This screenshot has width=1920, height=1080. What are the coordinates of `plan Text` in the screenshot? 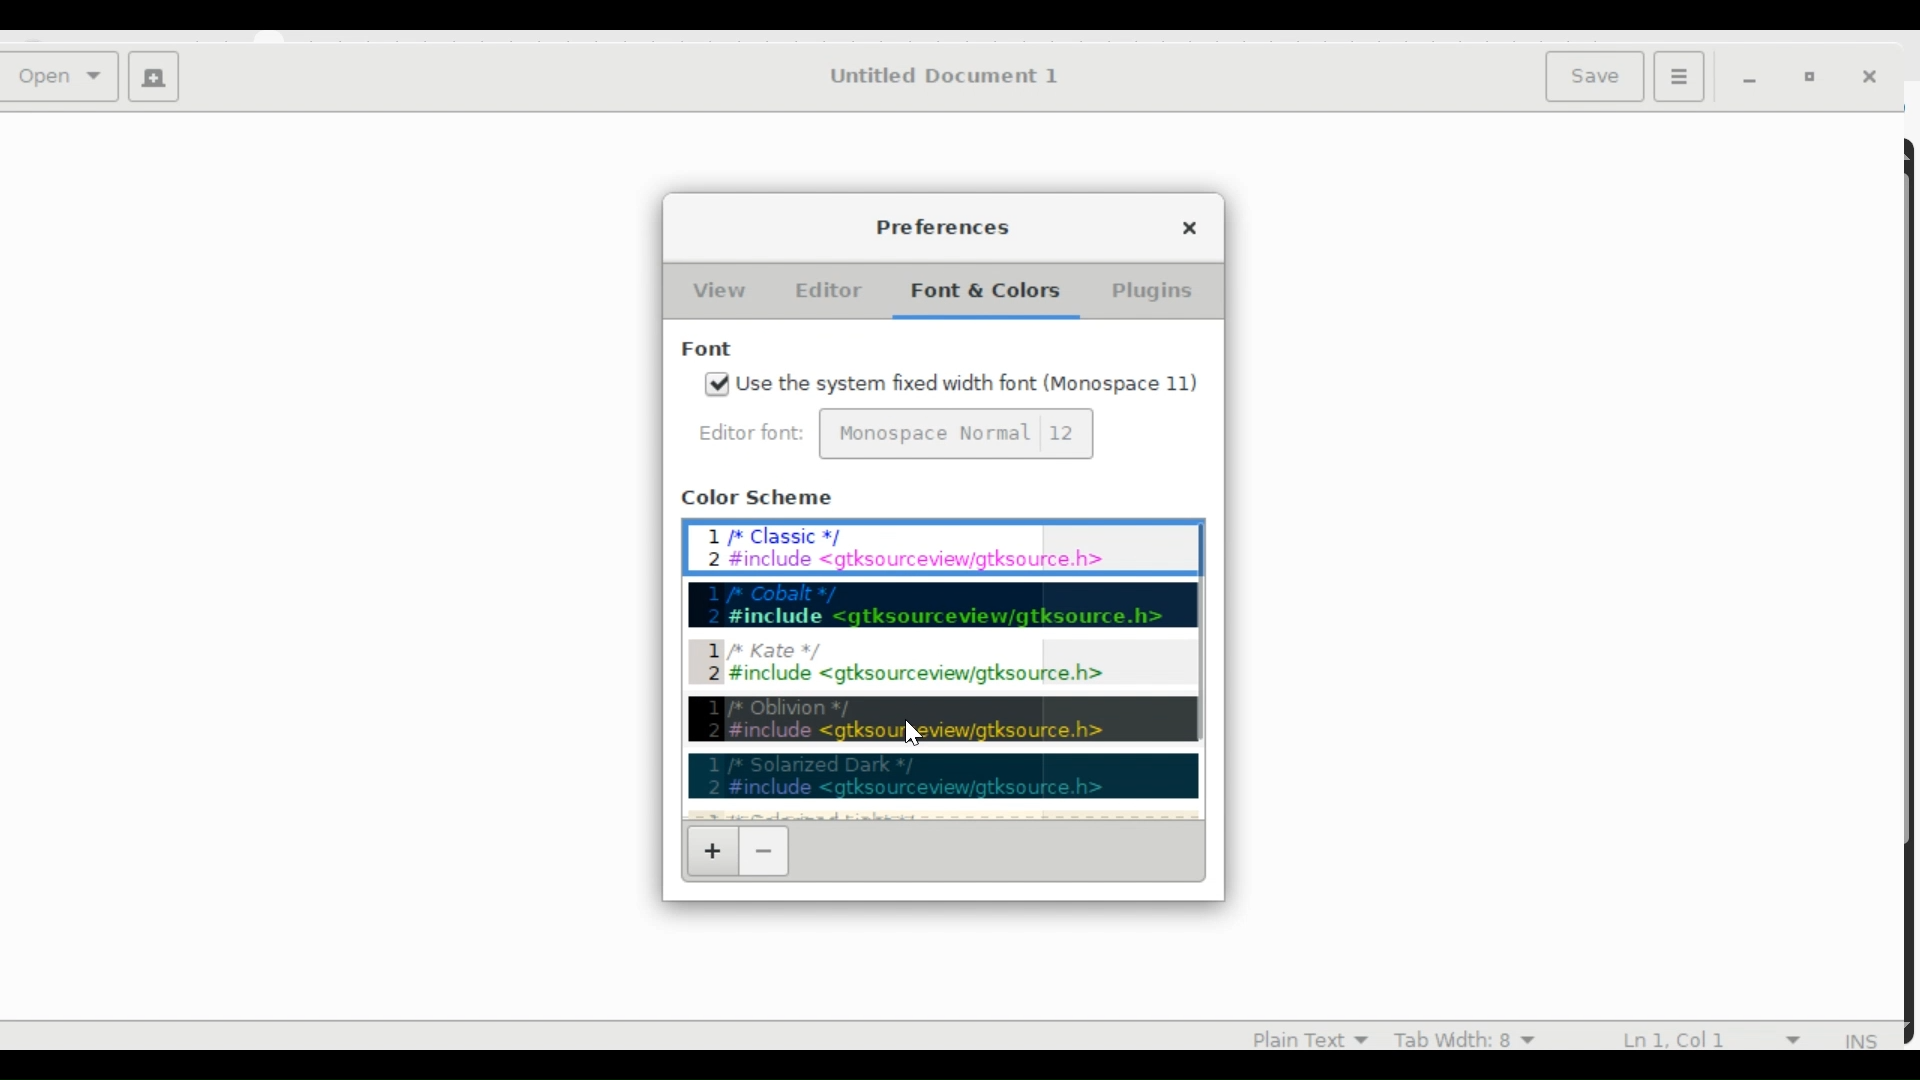 It's located at (1298, 1037).